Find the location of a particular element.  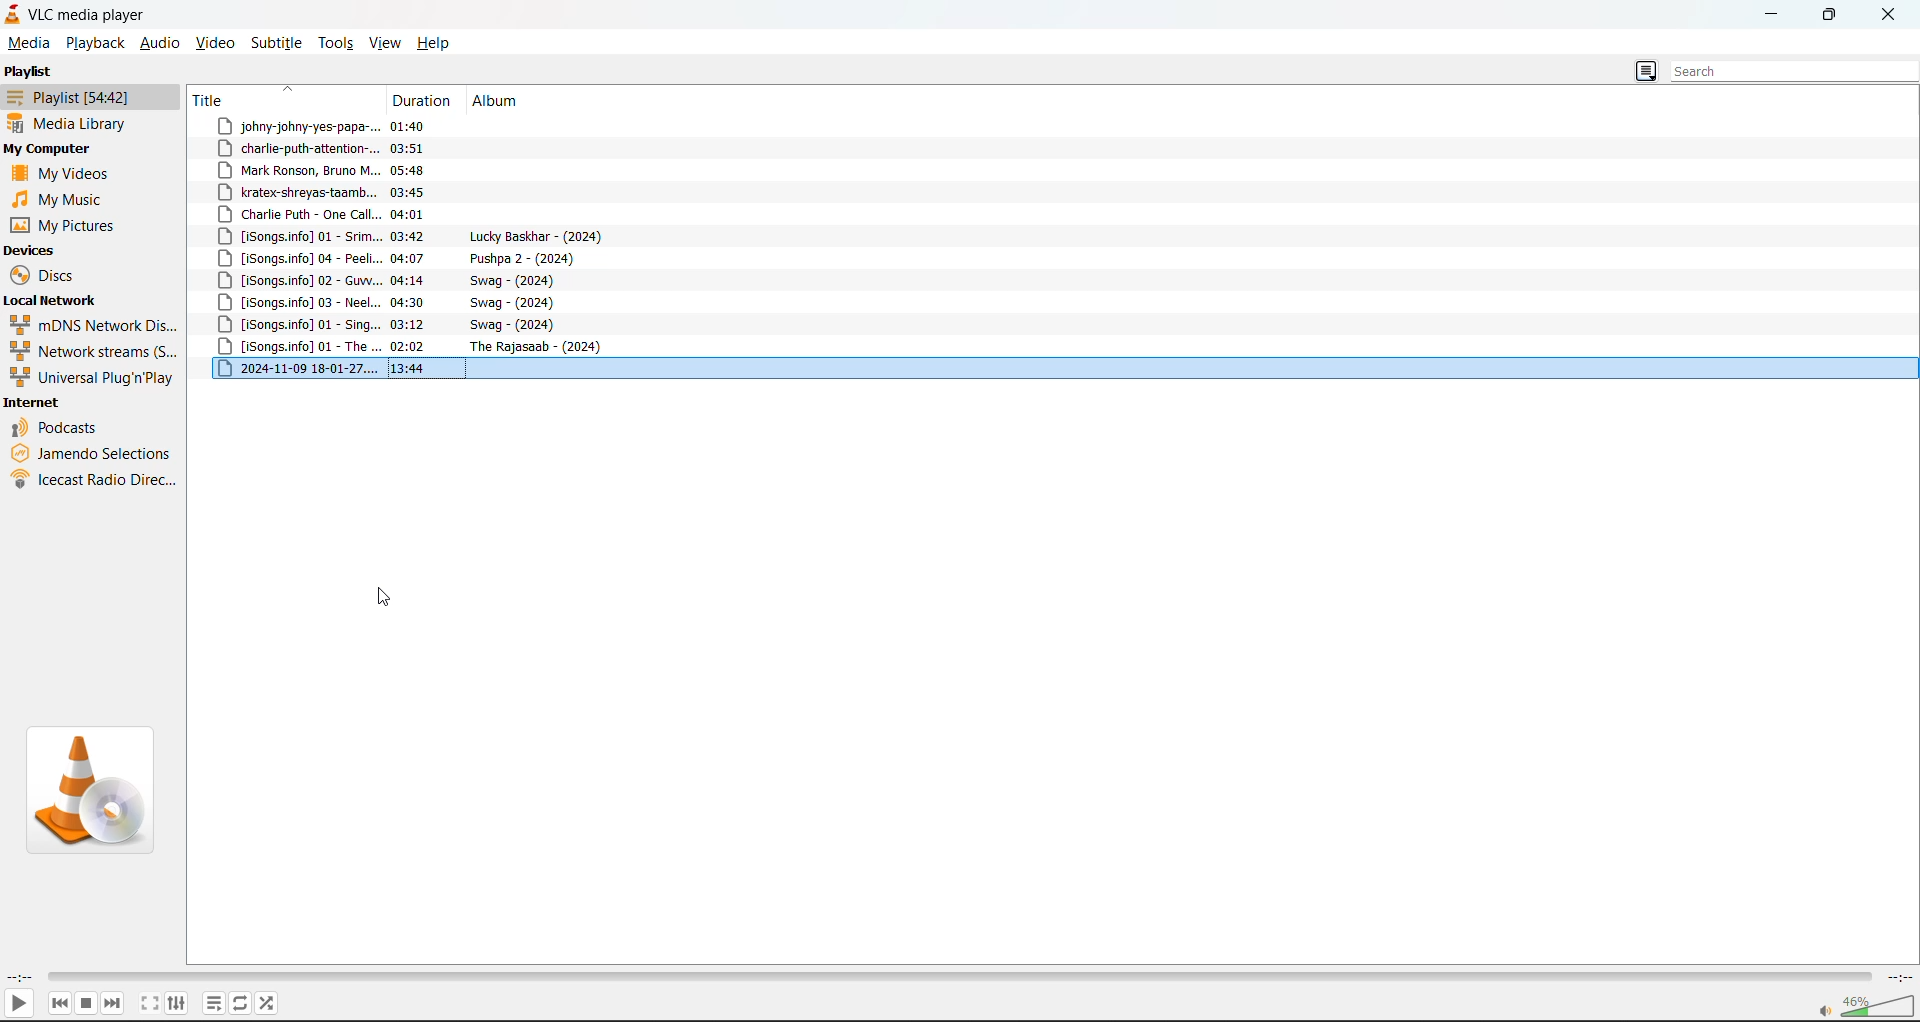

playlist is located at coordinates (208, 1003).